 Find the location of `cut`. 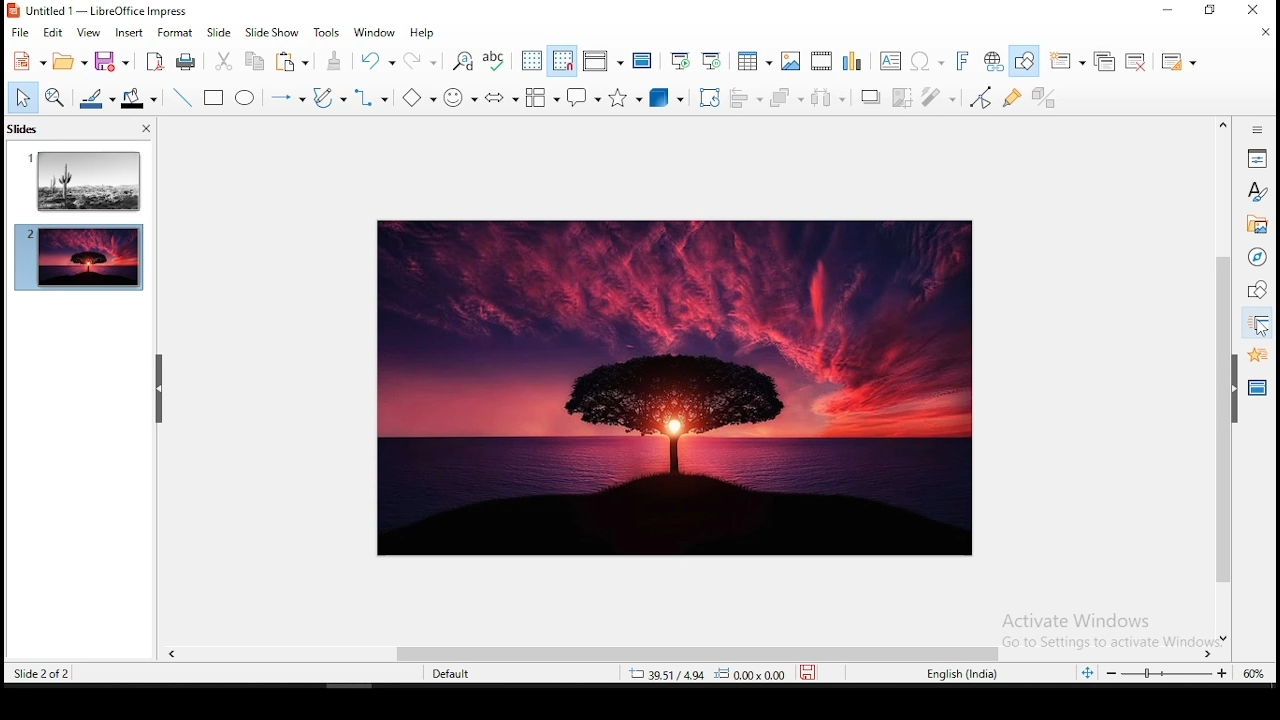

cut is located at coordinates (225, 61).